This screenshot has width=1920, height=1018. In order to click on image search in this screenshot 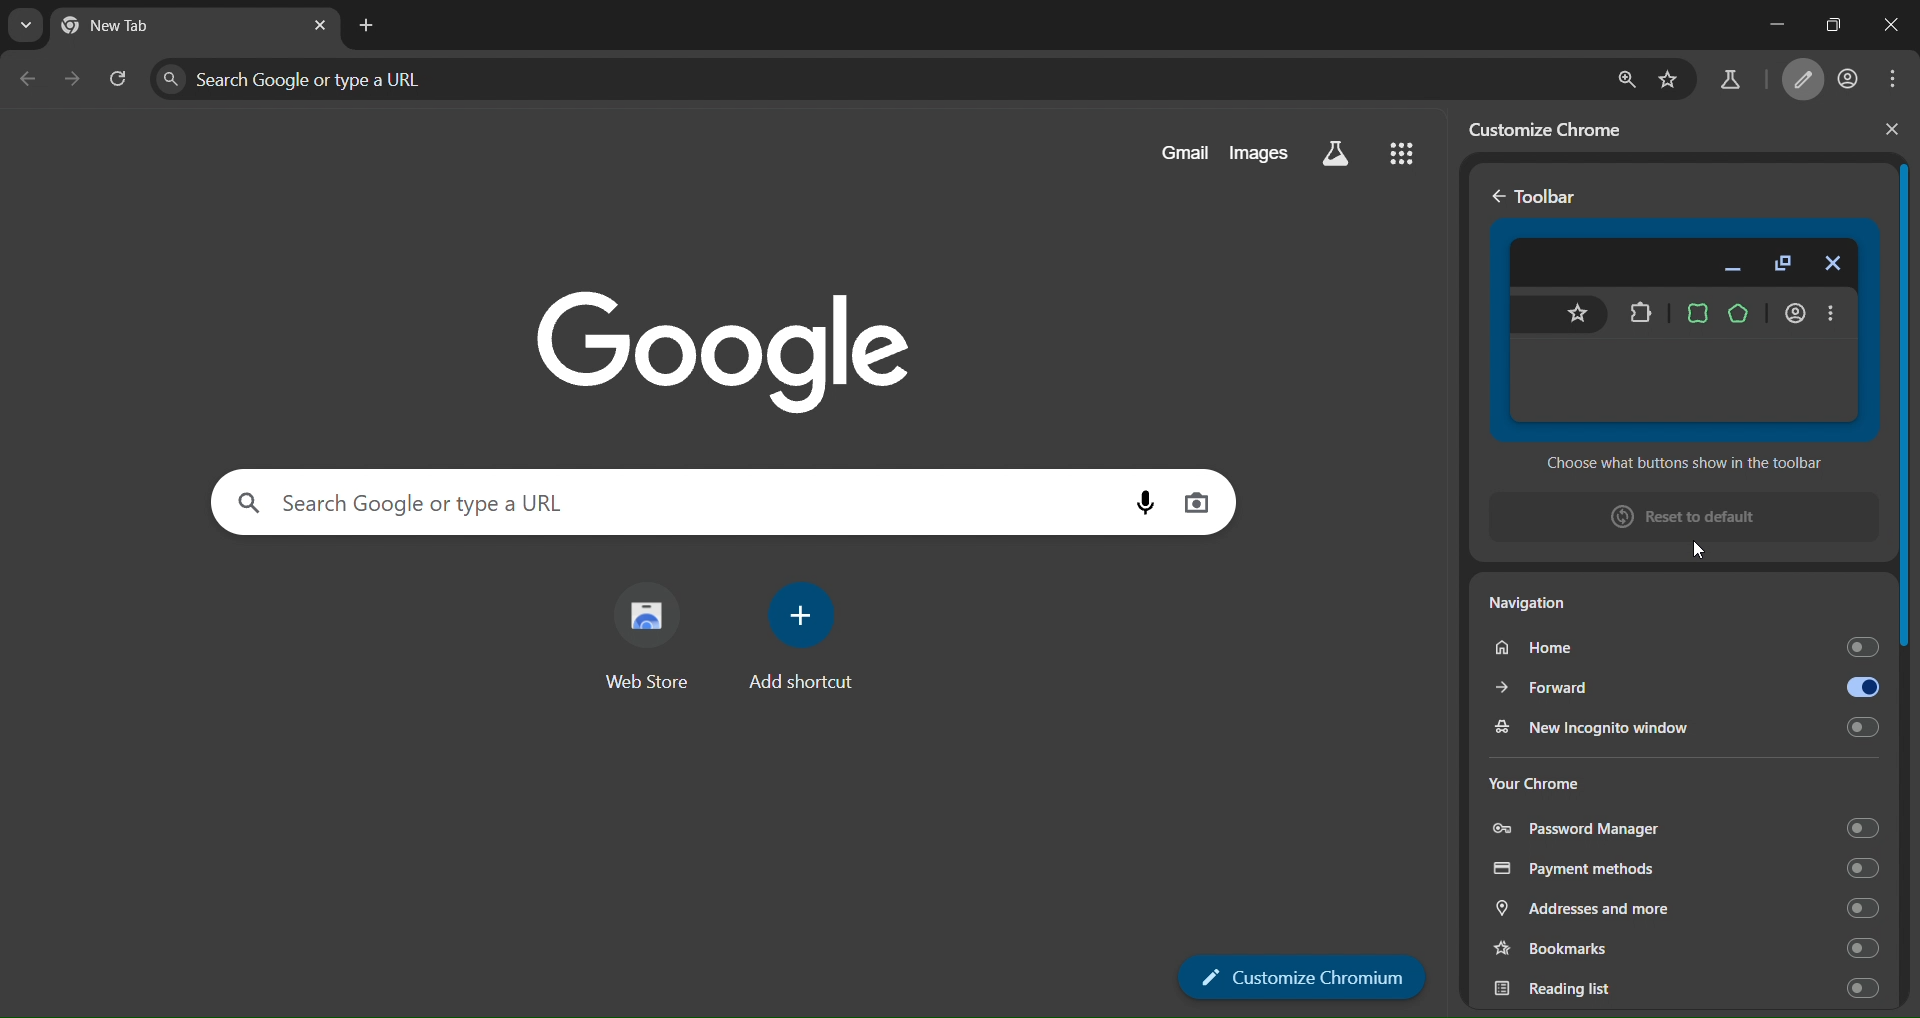, I will do `click(1201, 502)`.